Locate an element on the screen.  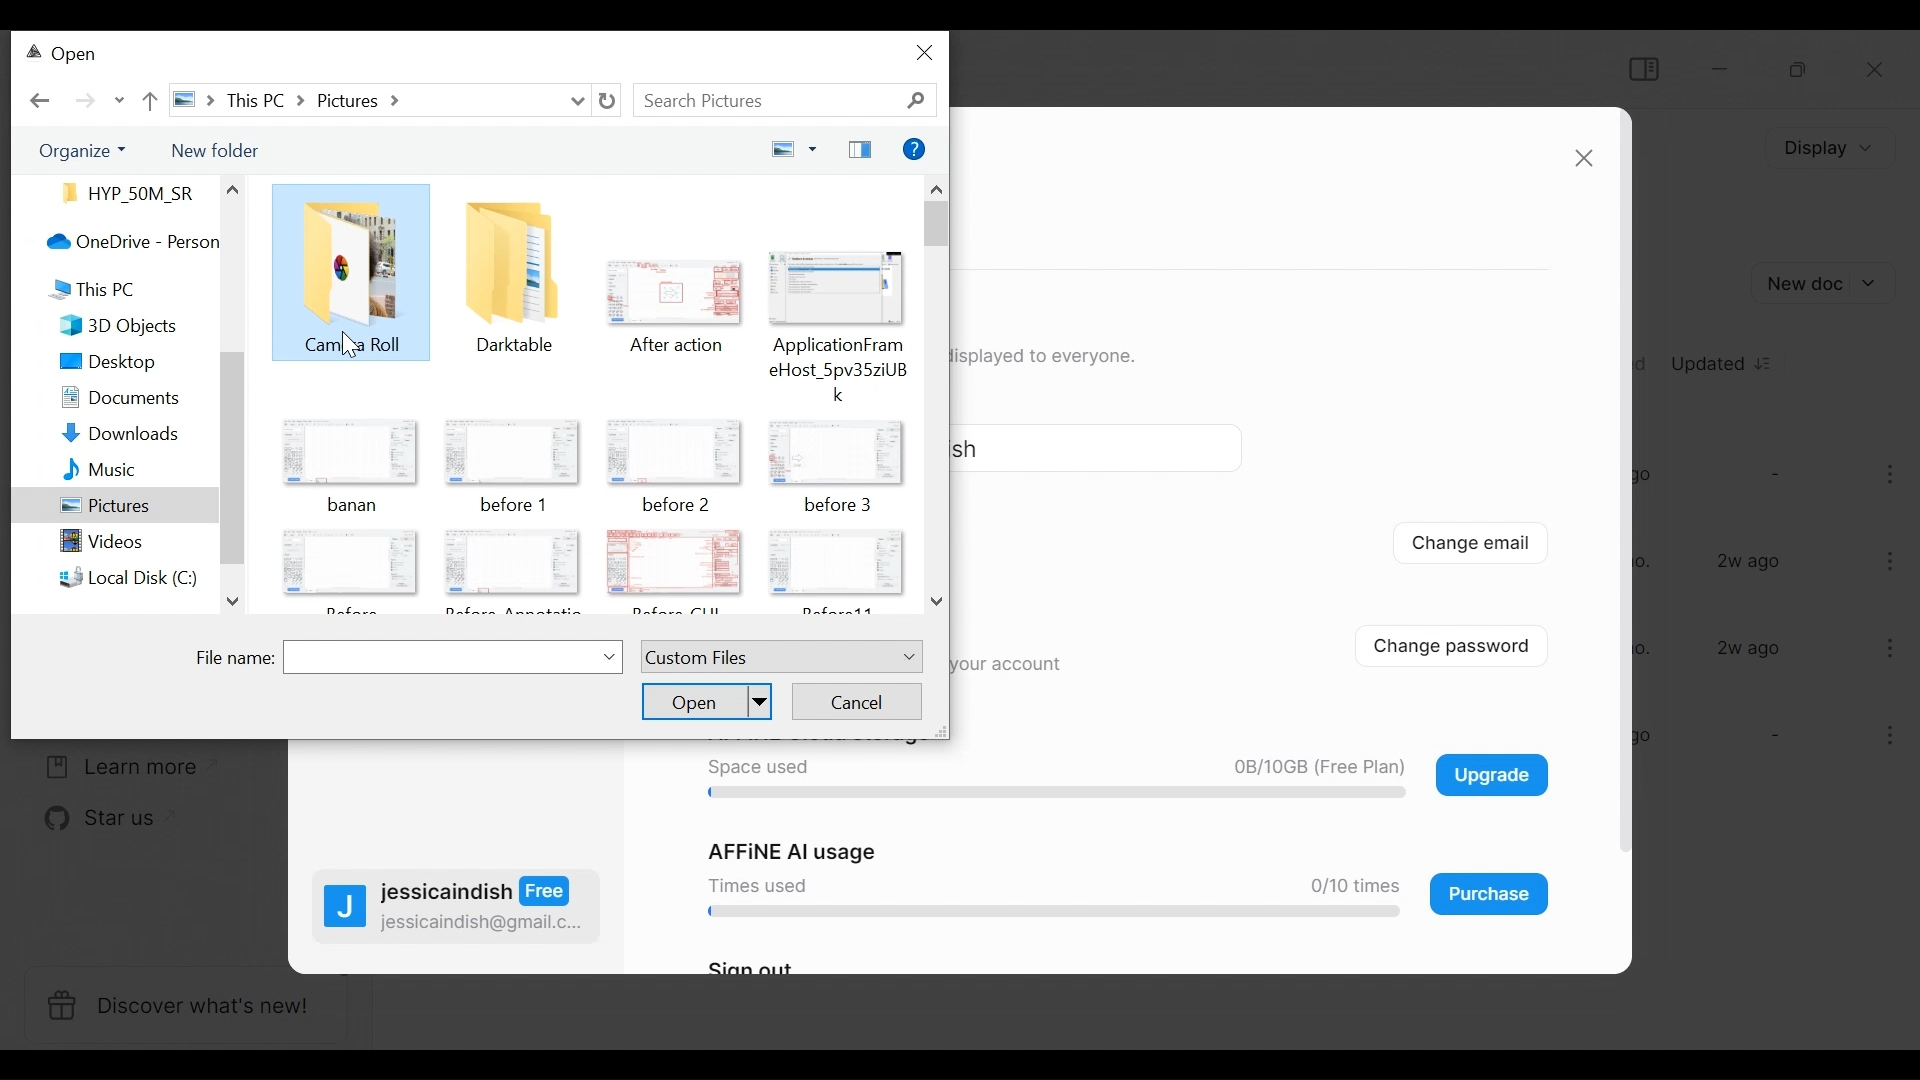
OneDrive is located at coordinates (115, 241).